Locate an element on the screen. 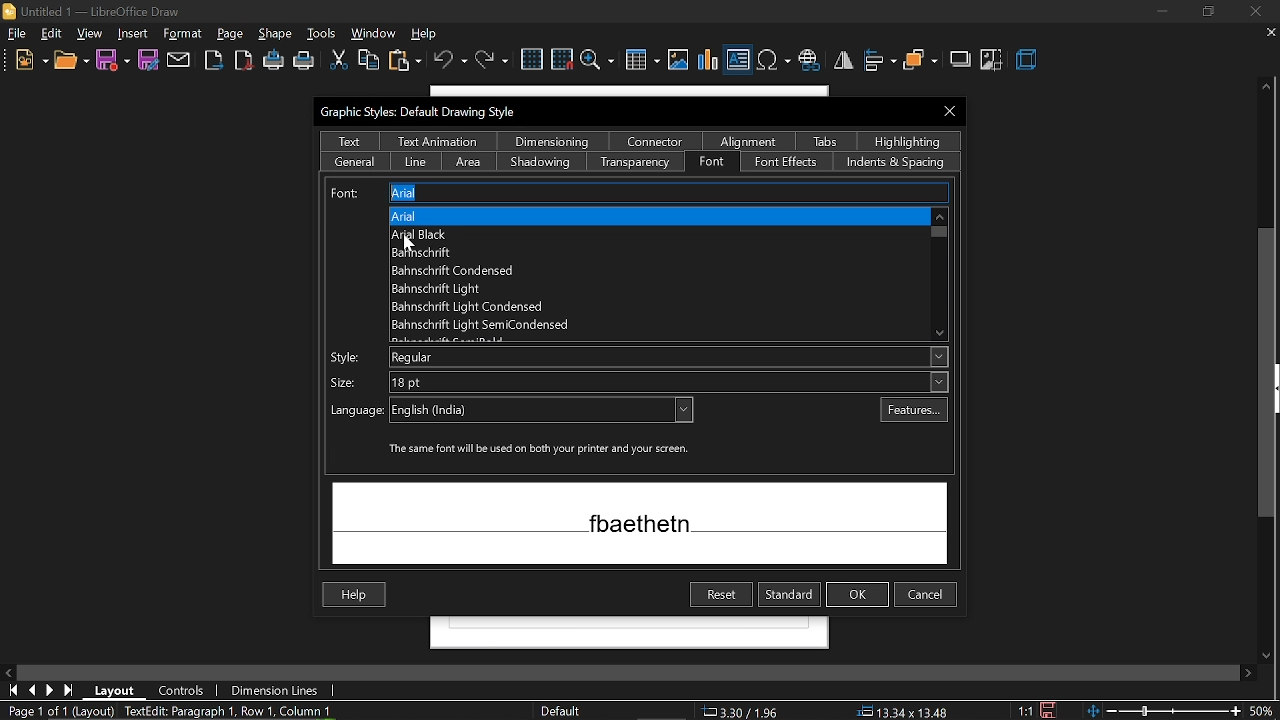 This screenshot has width=1280, height=720. crop is located at coordinates (993, 62).